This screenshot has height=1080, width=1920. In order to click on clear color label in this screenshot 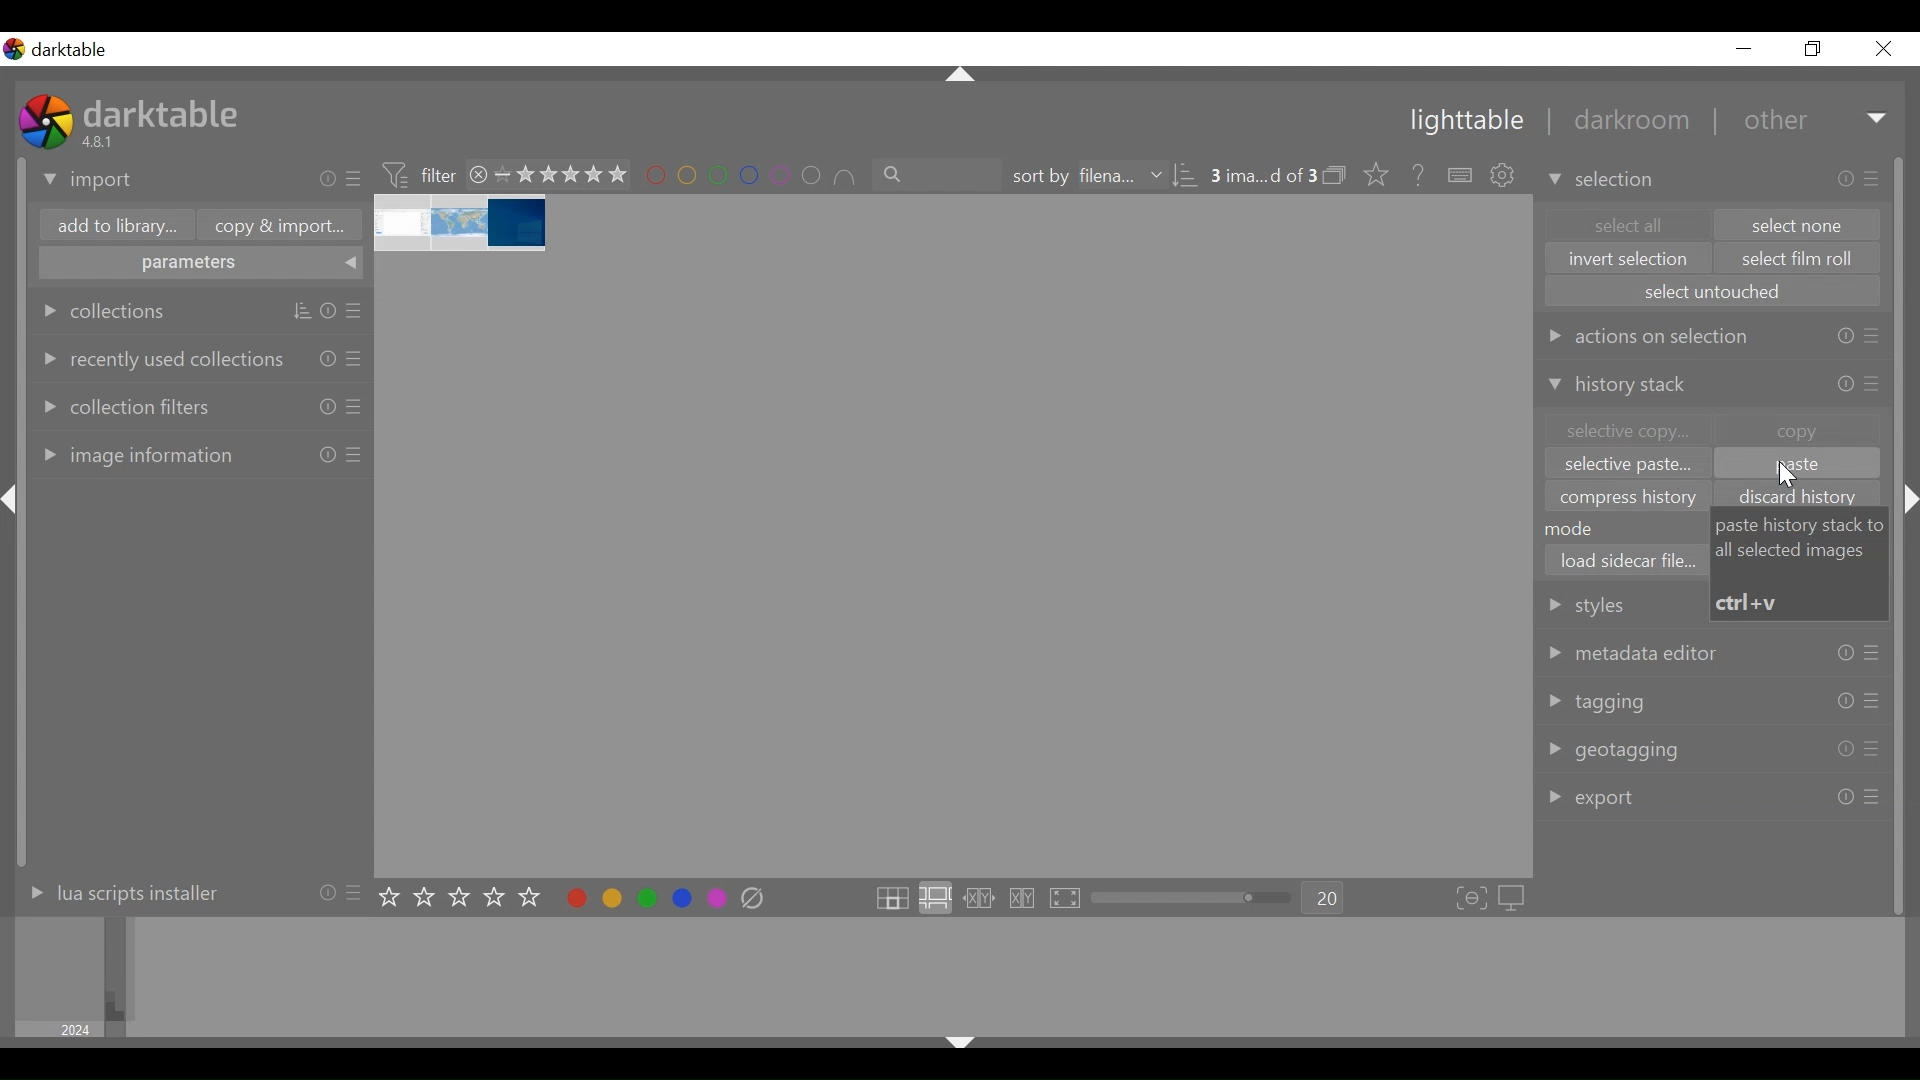, I will do `click(758, 899)`.